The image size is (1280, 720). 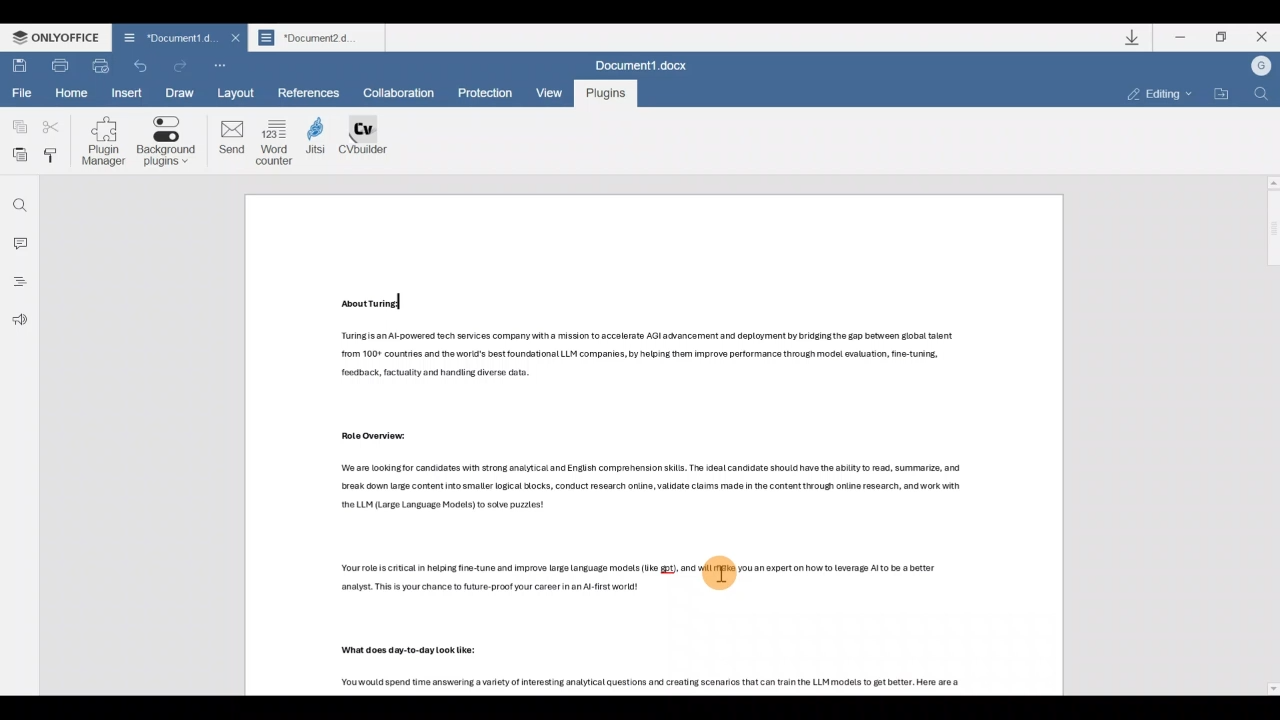 What do you see at coordinates (554, 89) in the screenshot?
I see `View` at bounding box center [554, 89].